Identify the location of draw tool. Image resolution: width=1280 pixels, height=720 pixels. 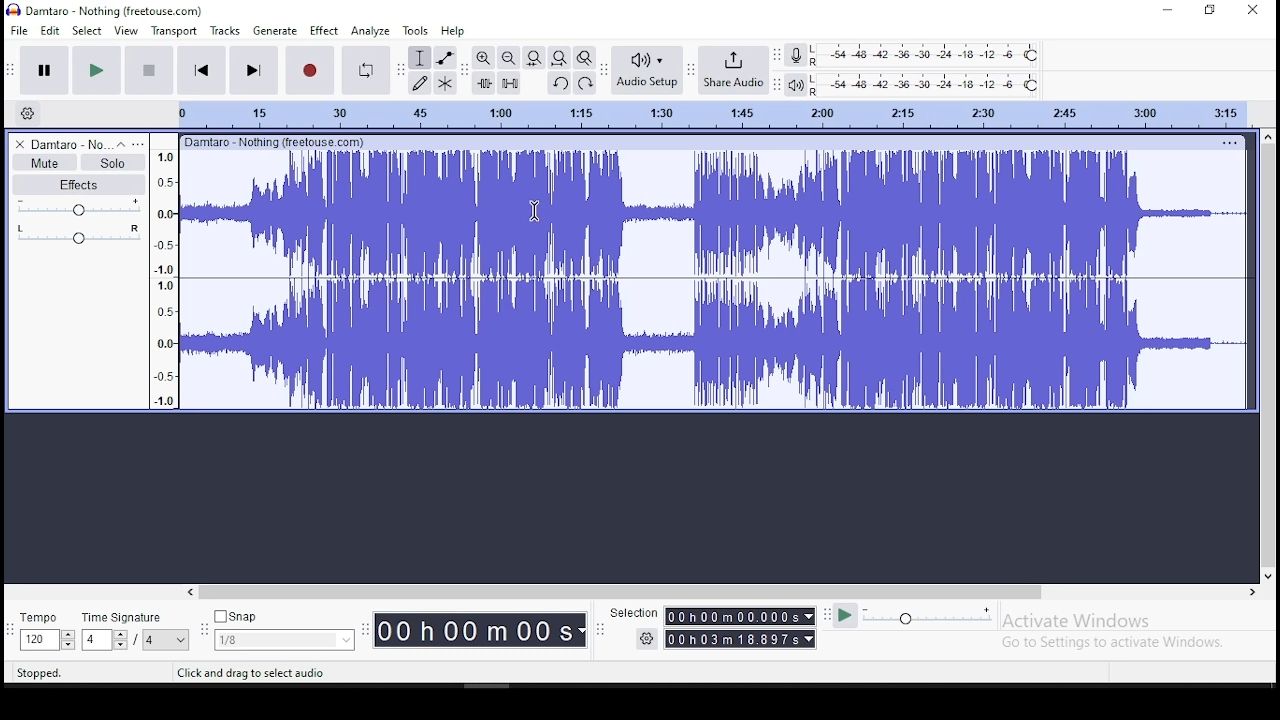
(420, 83).